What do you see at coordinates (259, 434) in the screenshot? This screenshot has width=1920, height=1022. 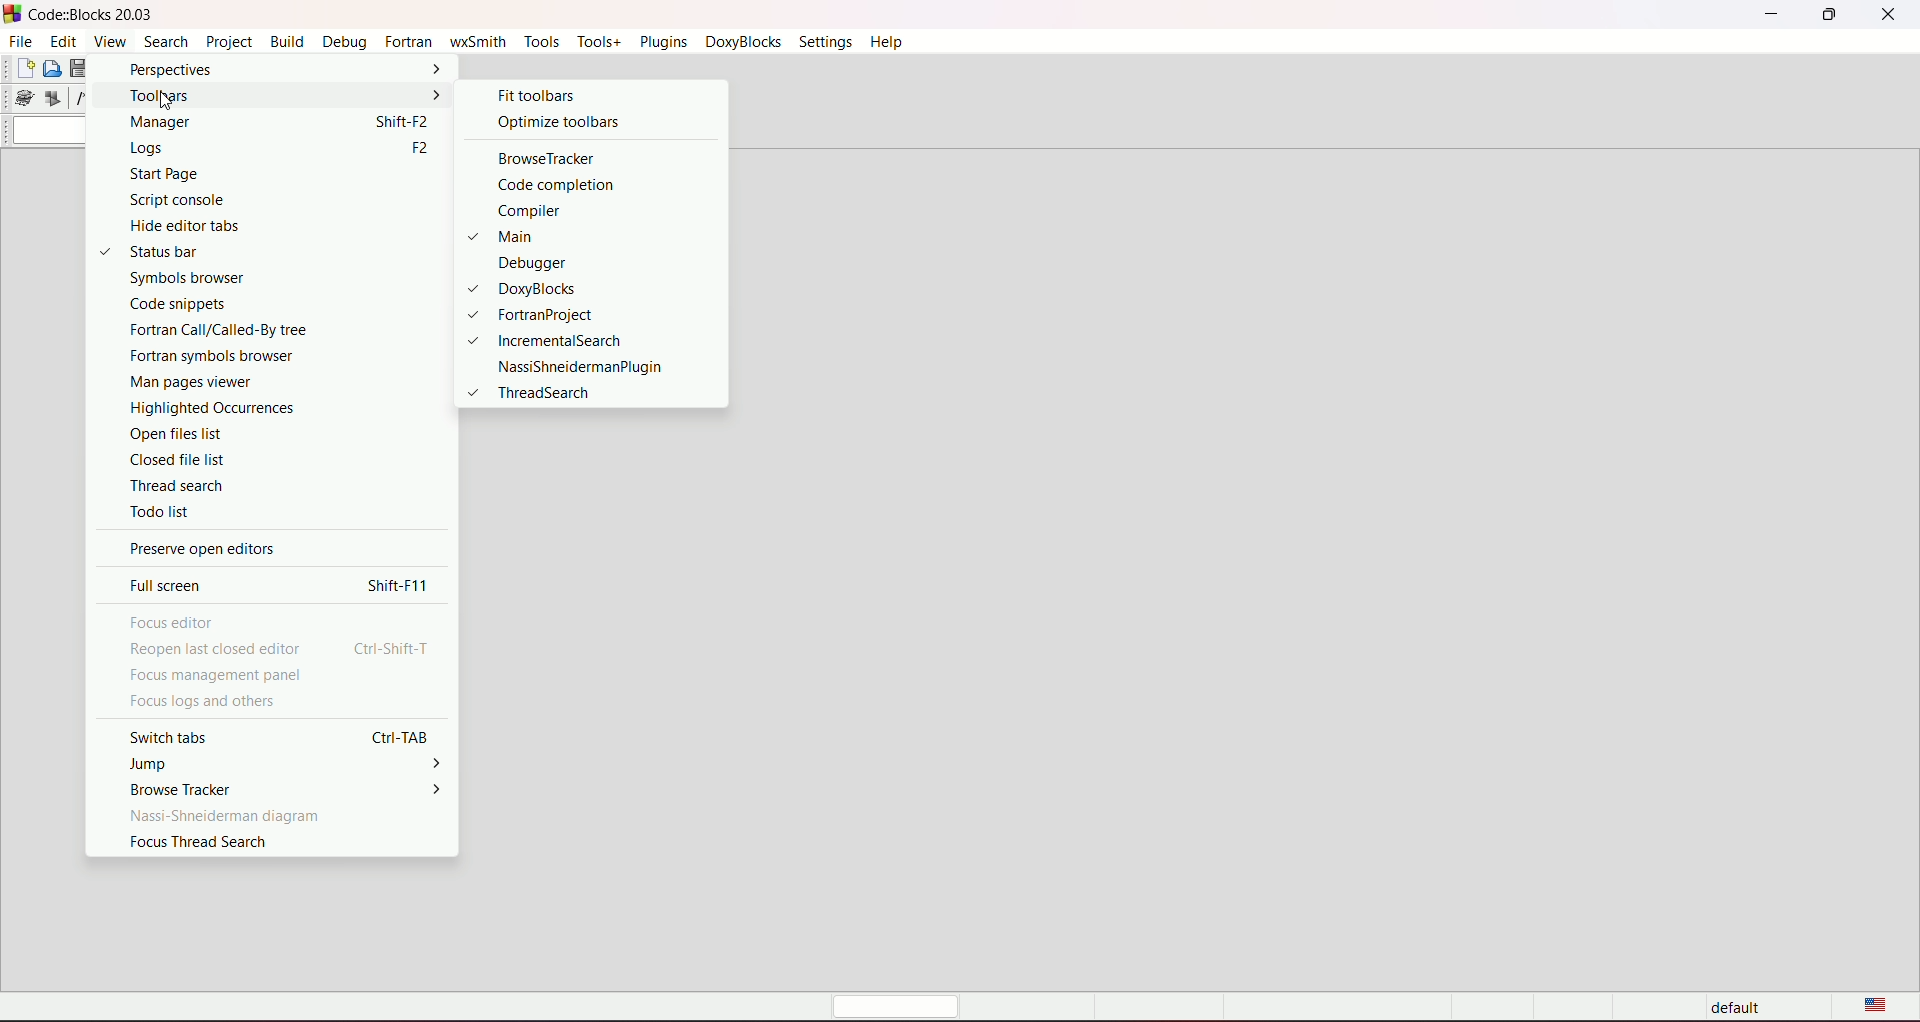 I see `open files list` at bounding box center [259, 434].